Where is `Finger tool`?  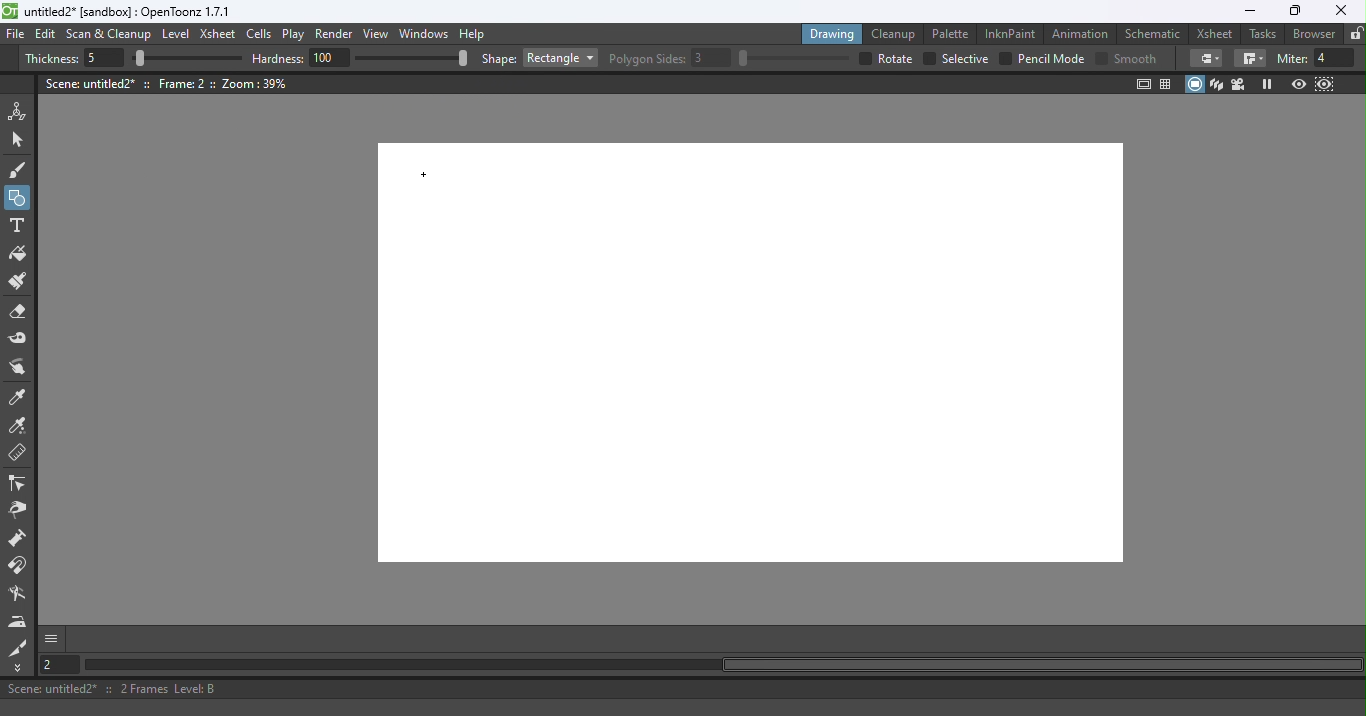 Finger tool is located at coordinates (18, 369).